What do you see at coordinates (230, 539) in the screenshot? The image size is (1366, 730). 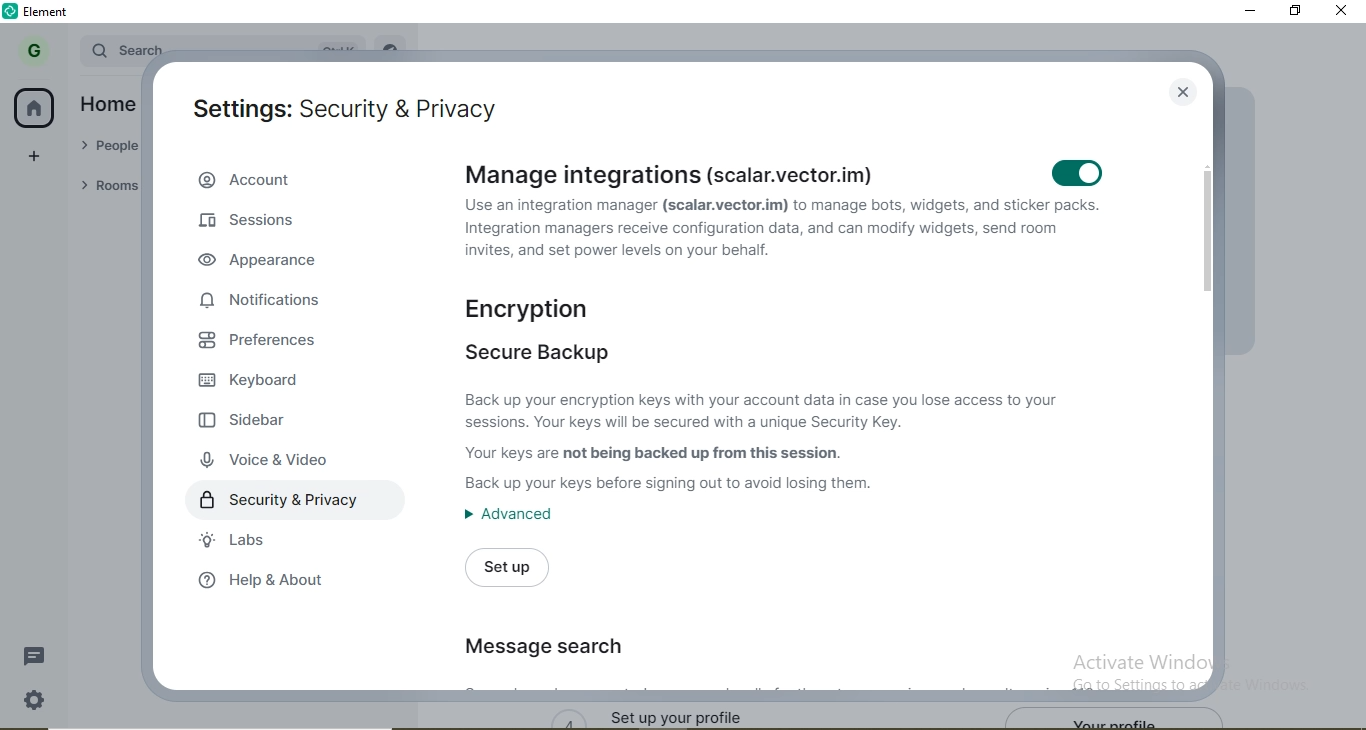 I see `labs` at bounding box center [230, 539].